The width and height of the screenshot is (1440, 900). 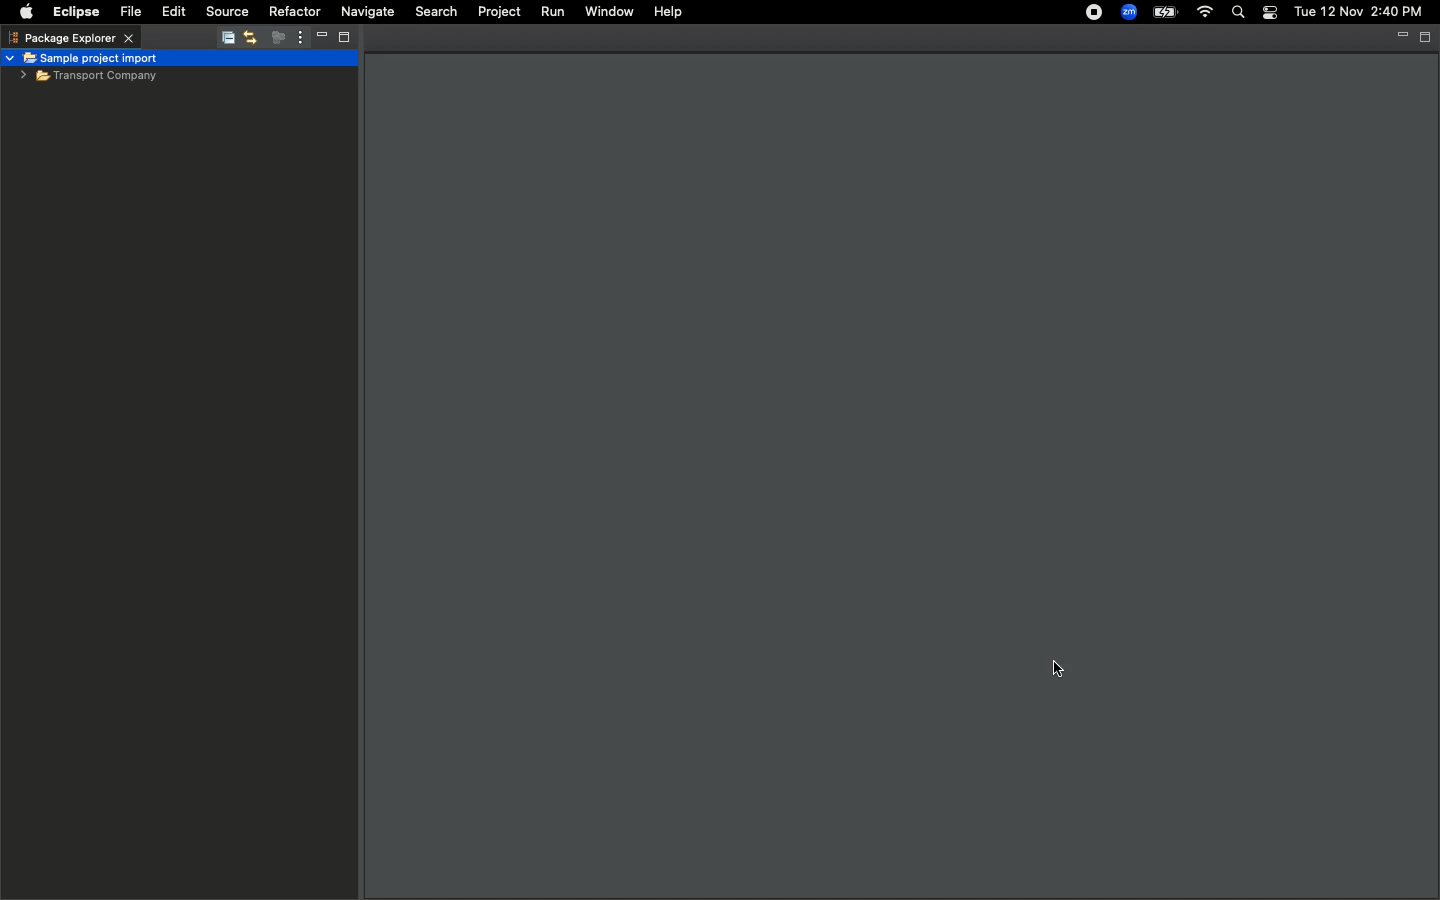 What do you see at coordinates (296, 38) in the screenshot?
I see `View menu` at bounding box center [296, 38].